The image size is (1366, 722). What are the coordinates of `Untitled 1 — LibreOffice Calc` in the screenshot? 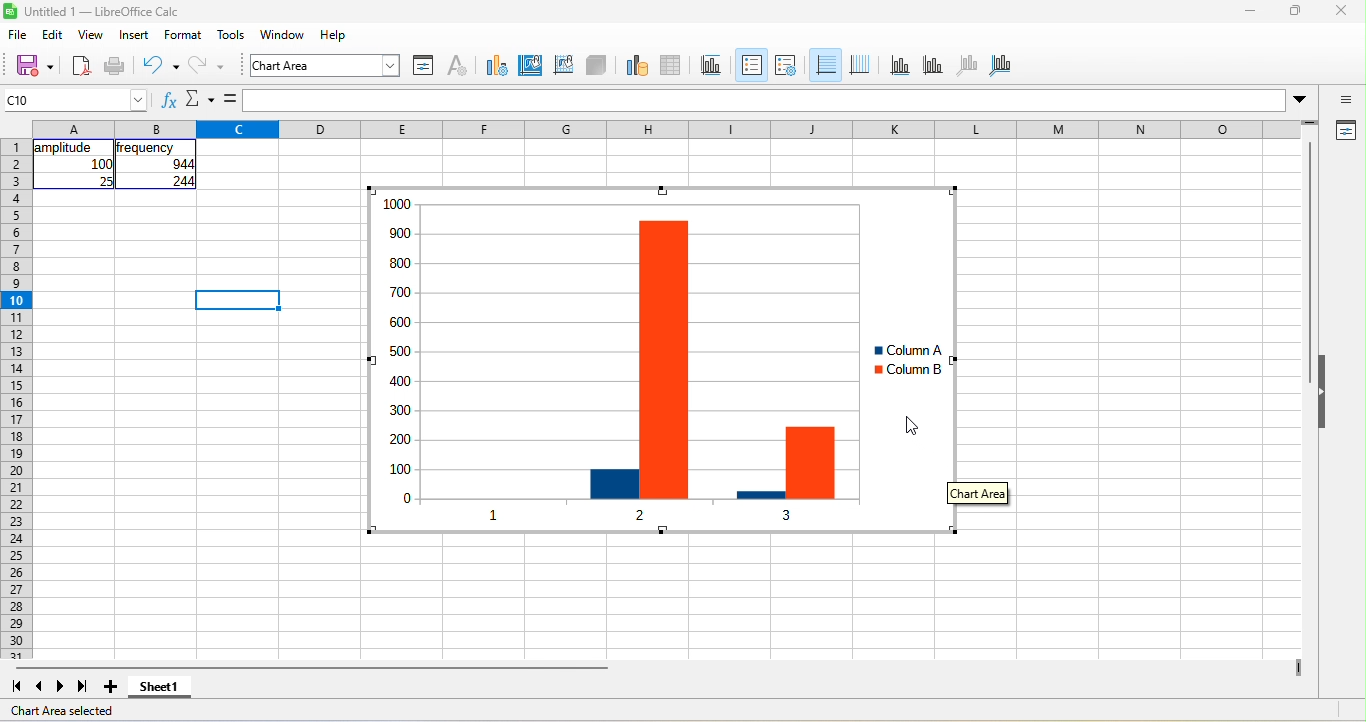 It's located at (103, 12).